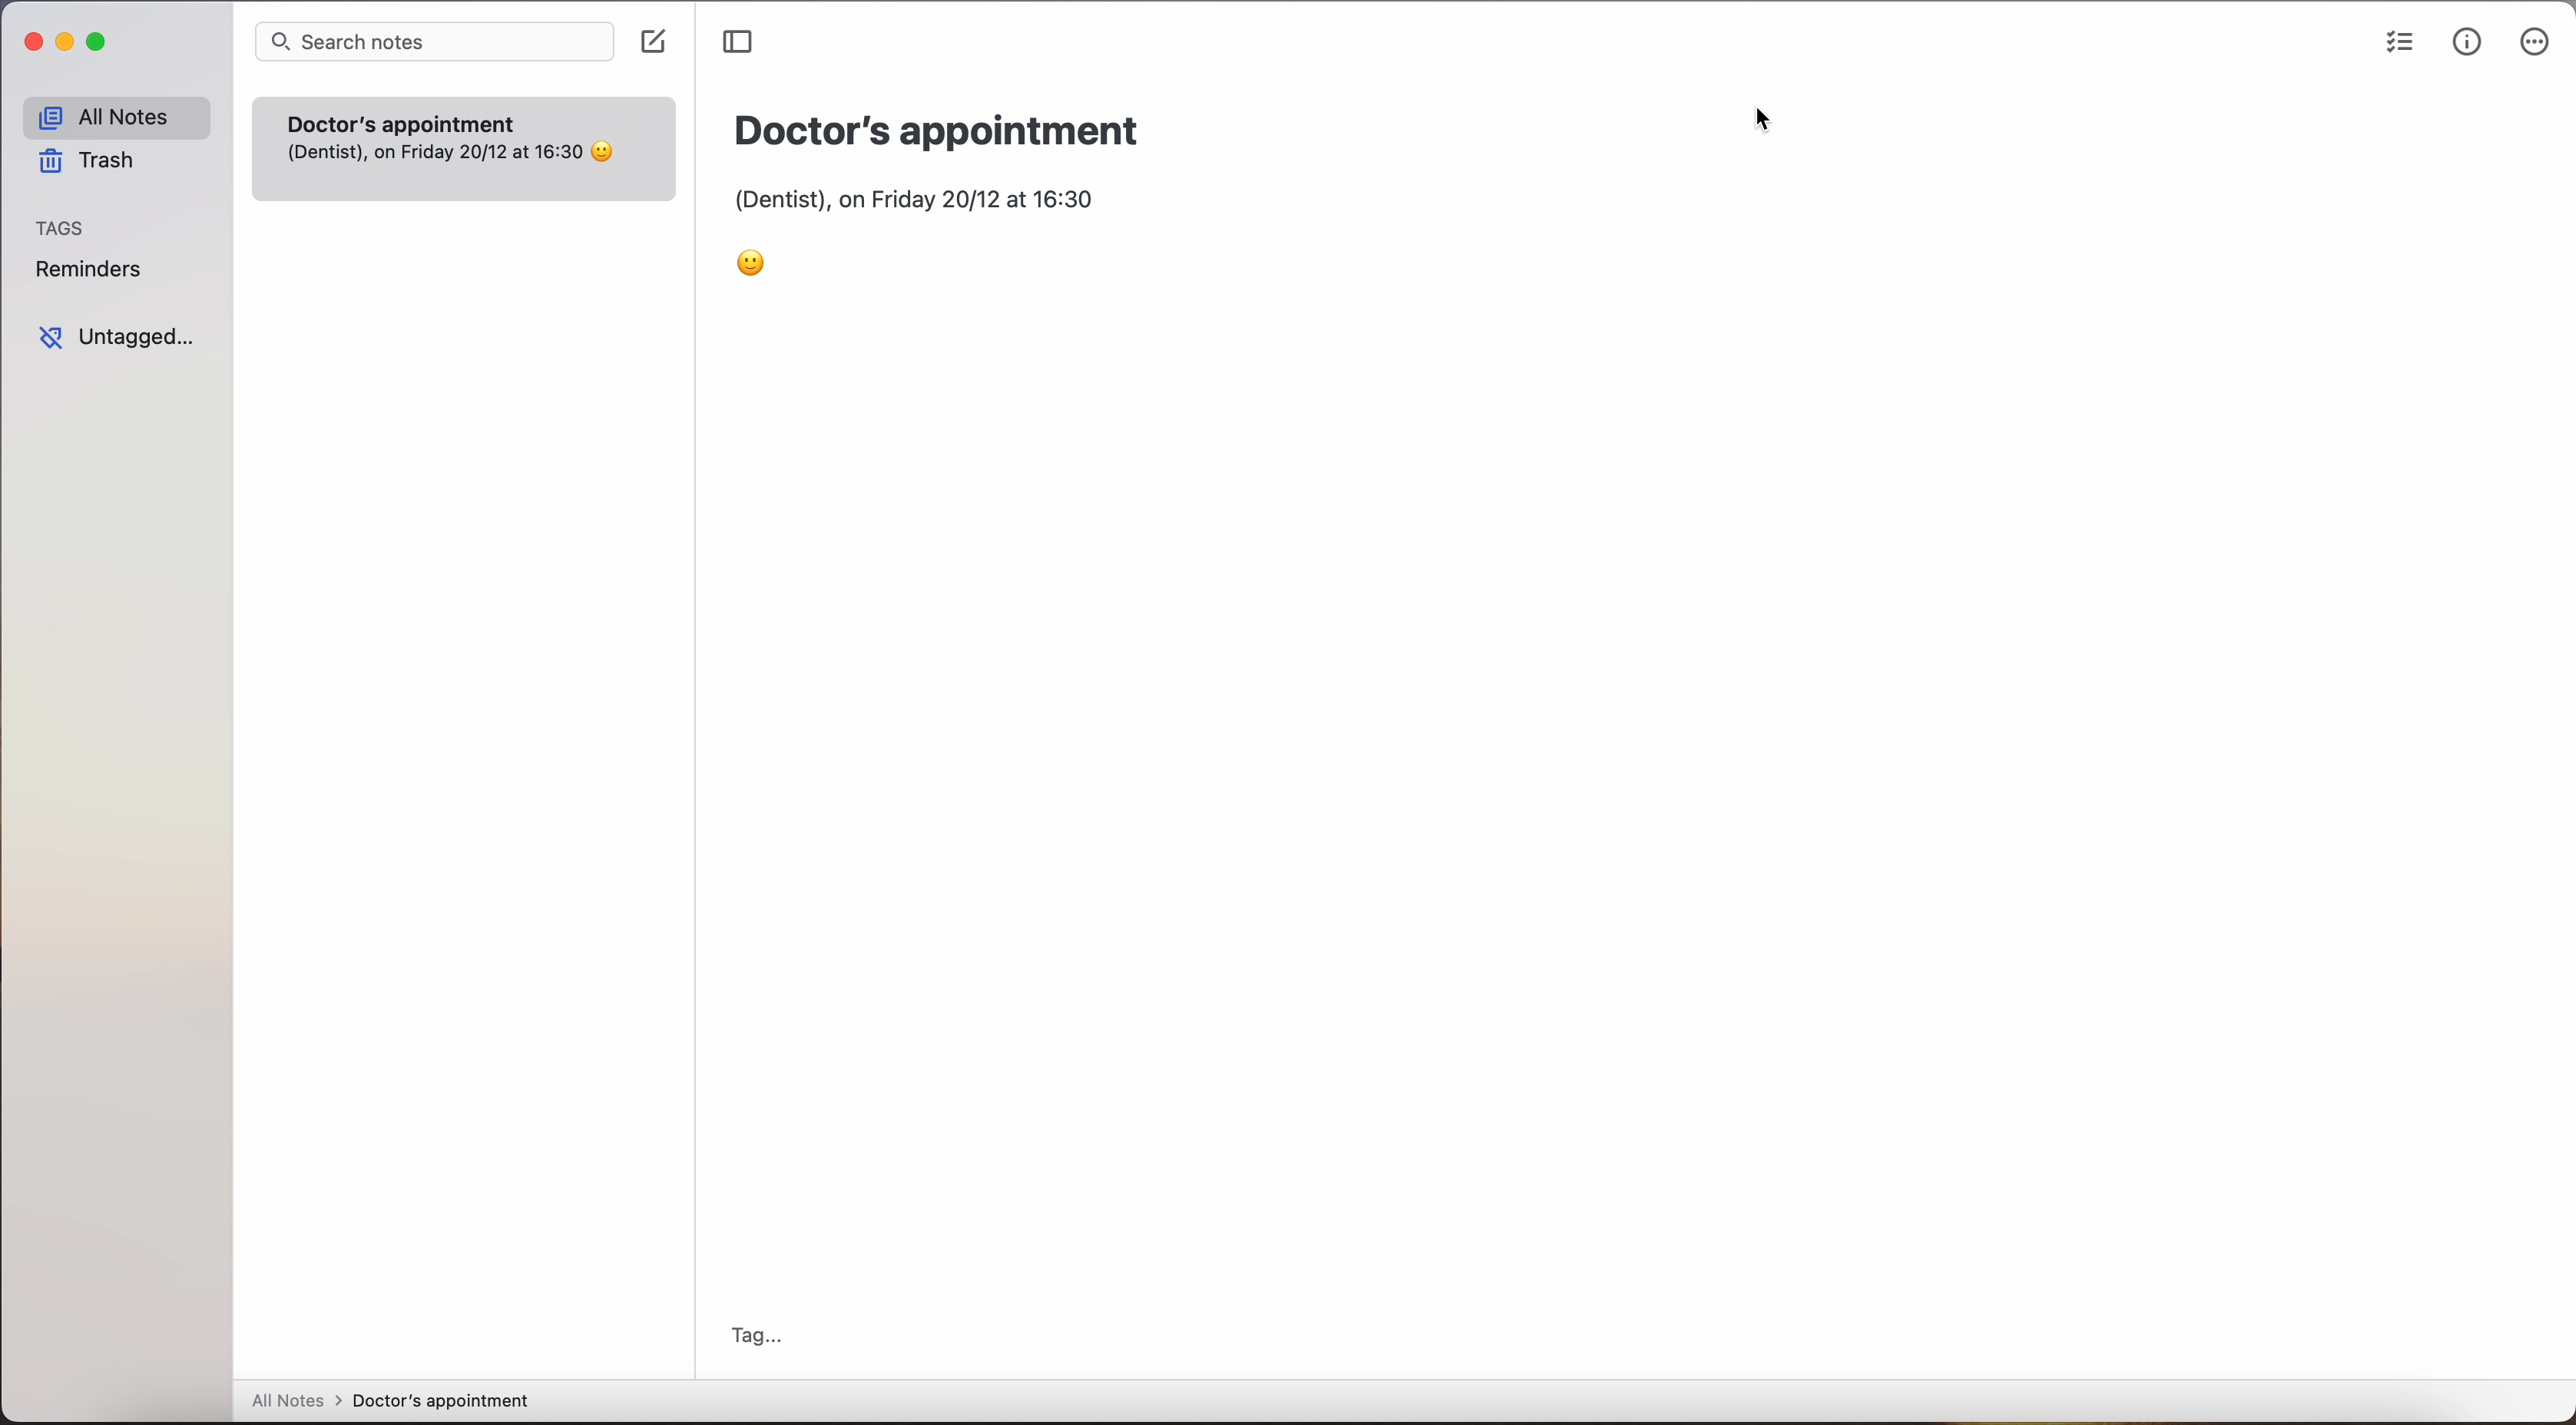 The width and height of the screenshot is (2576, 1425). Describe the element at coordinates (101, 42) in the screenshot. I see `maximize app` at that location.